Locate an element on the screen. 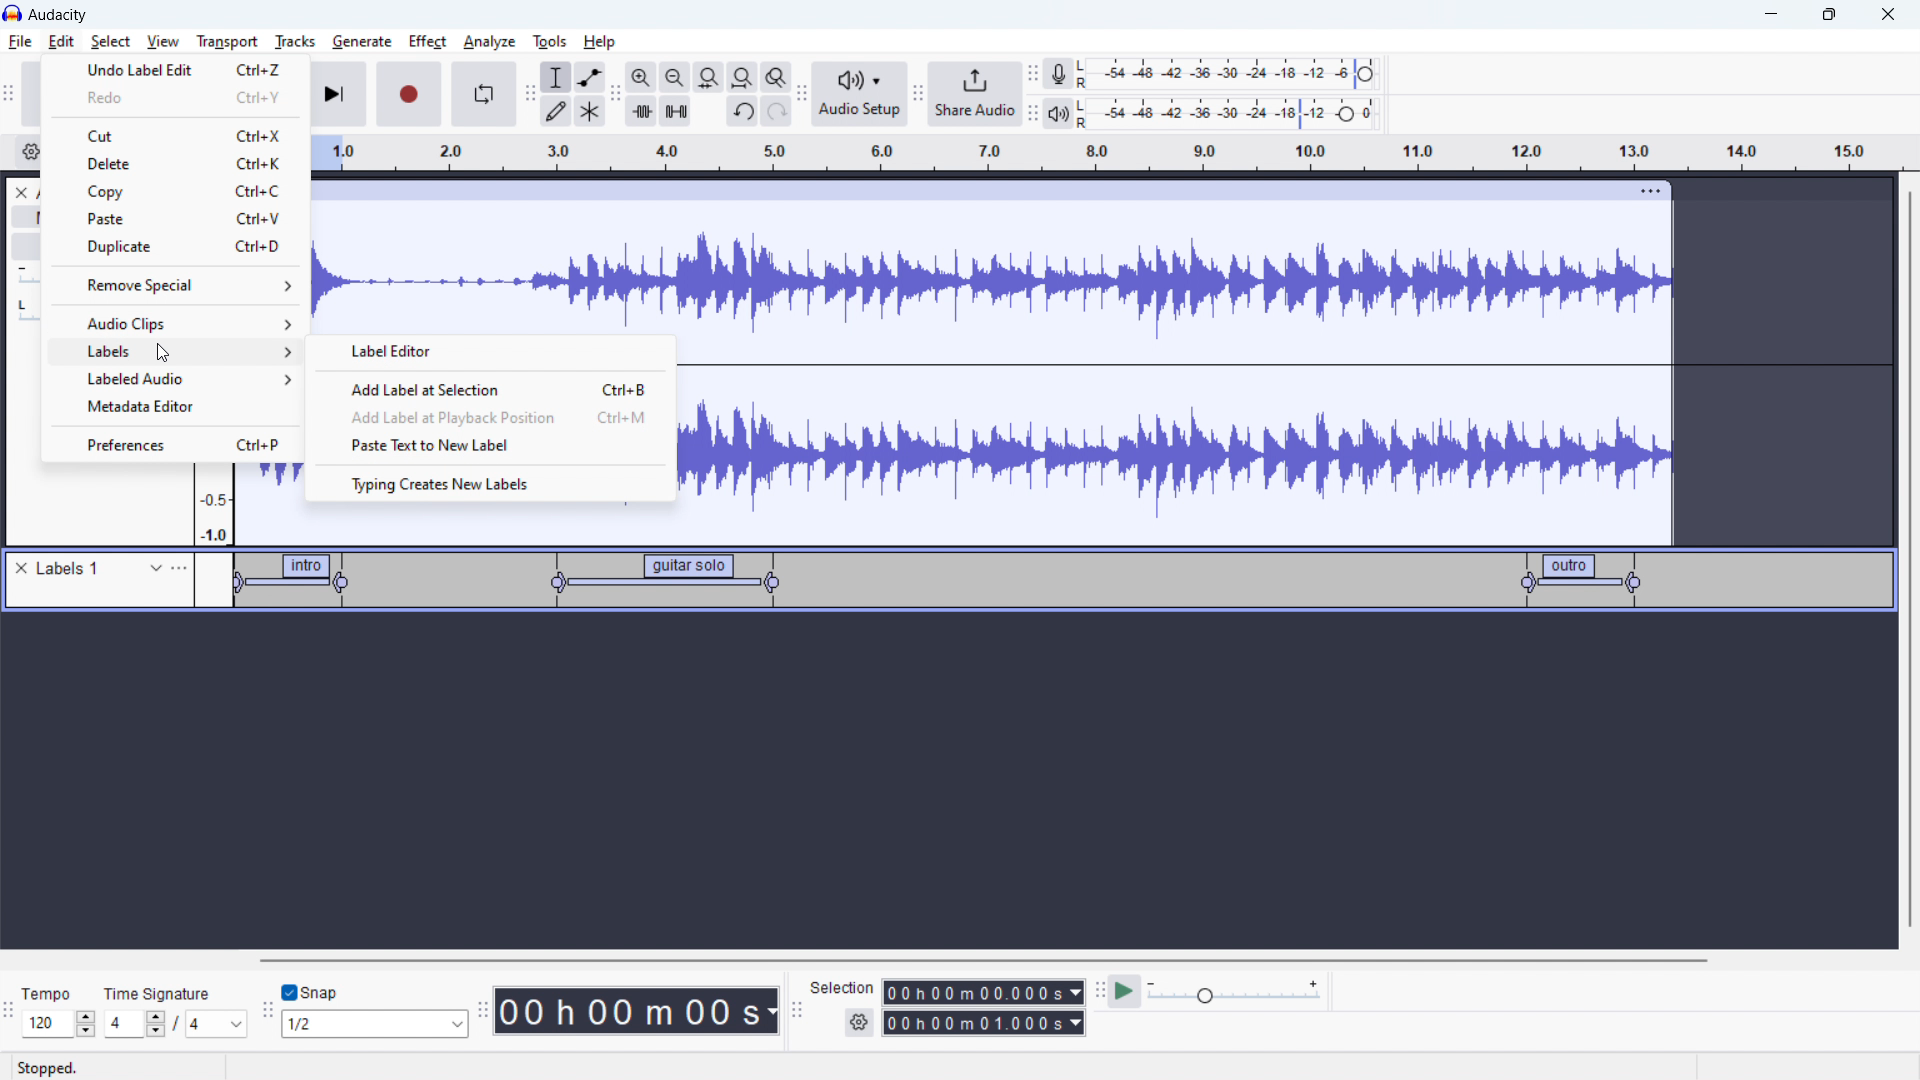  selection is located at coordinates (842, 988).